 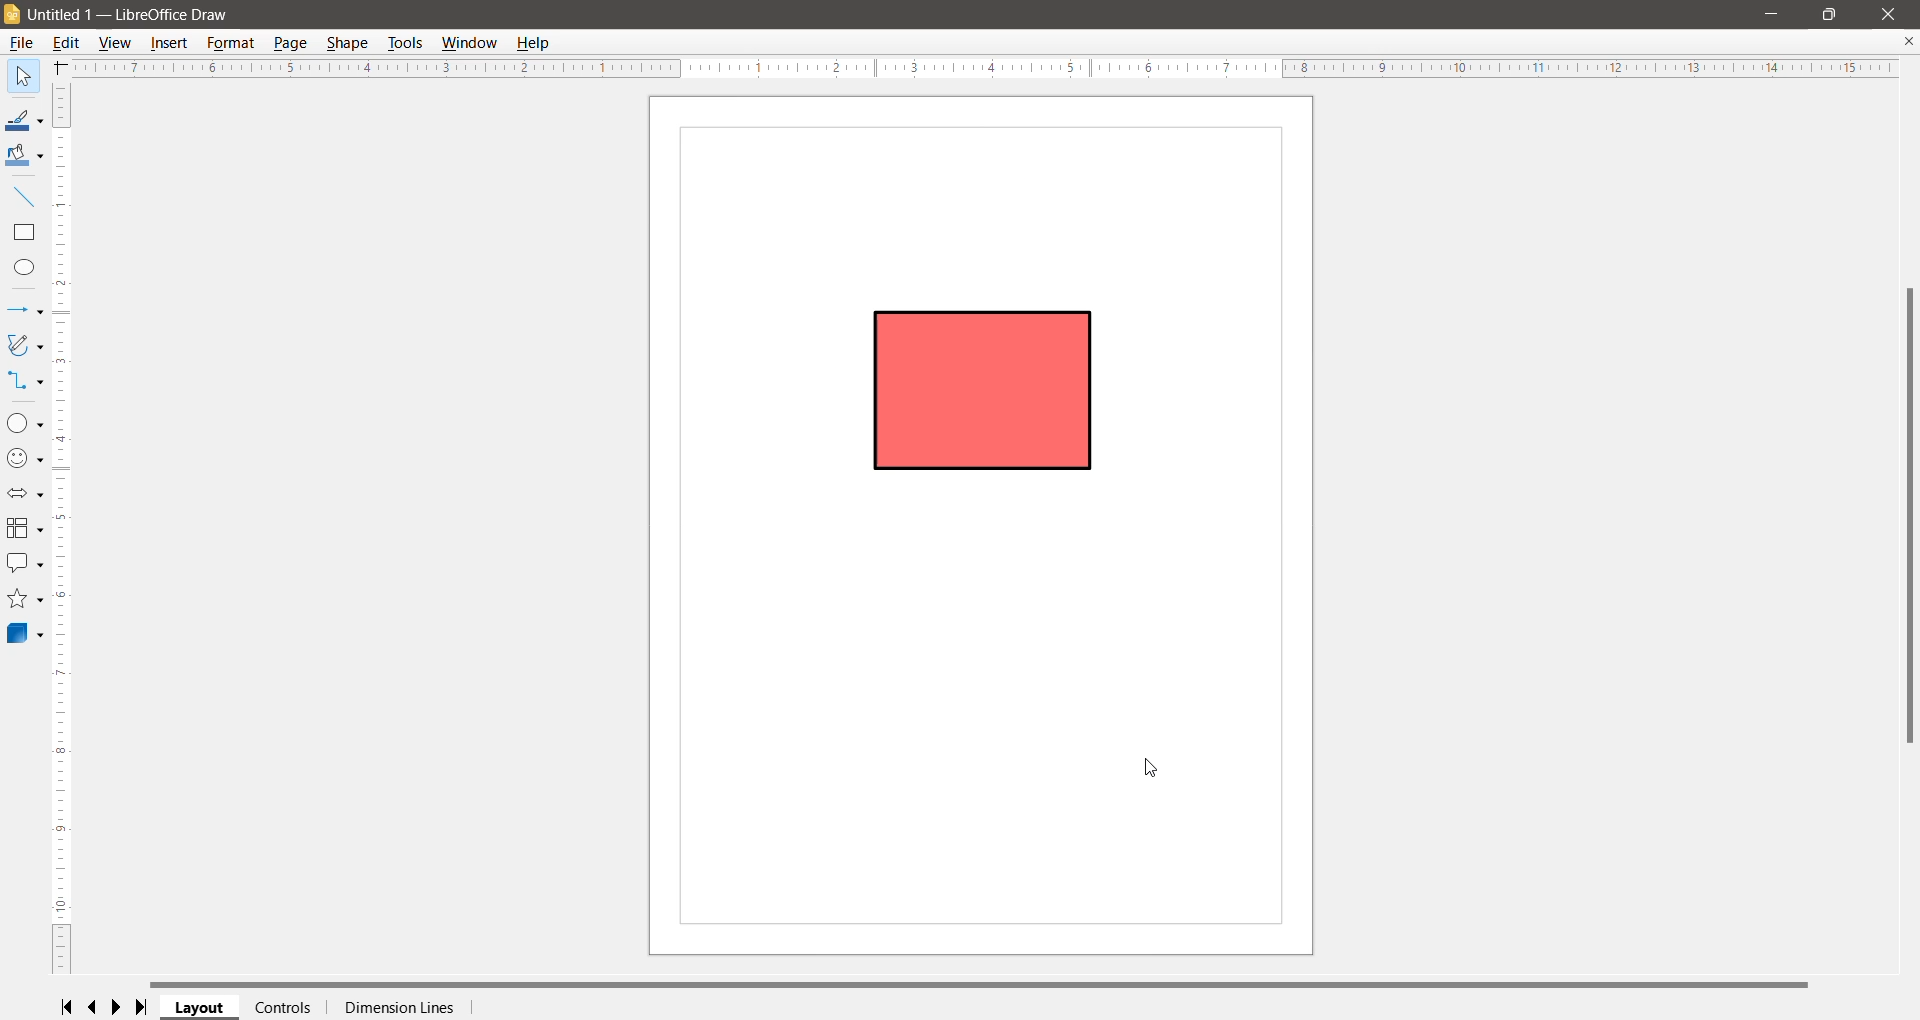 What do you see at coordinates (291, 43) in the screenshot?
I see `Page` at bounding box center [291, 43].